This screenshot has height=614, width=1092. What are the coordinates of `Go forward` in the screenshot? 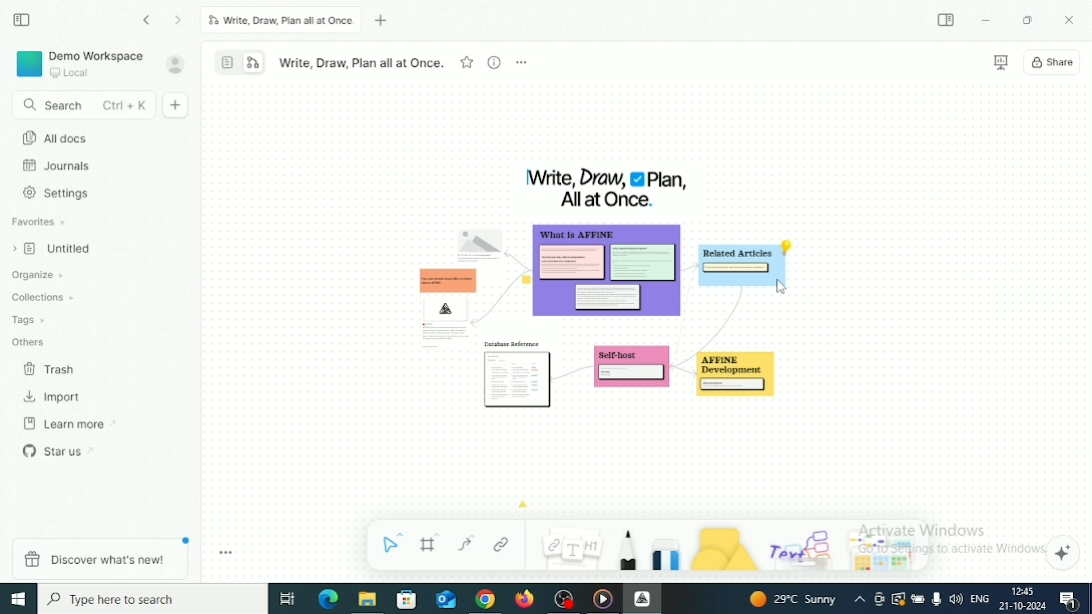 It's located at (179, 21).